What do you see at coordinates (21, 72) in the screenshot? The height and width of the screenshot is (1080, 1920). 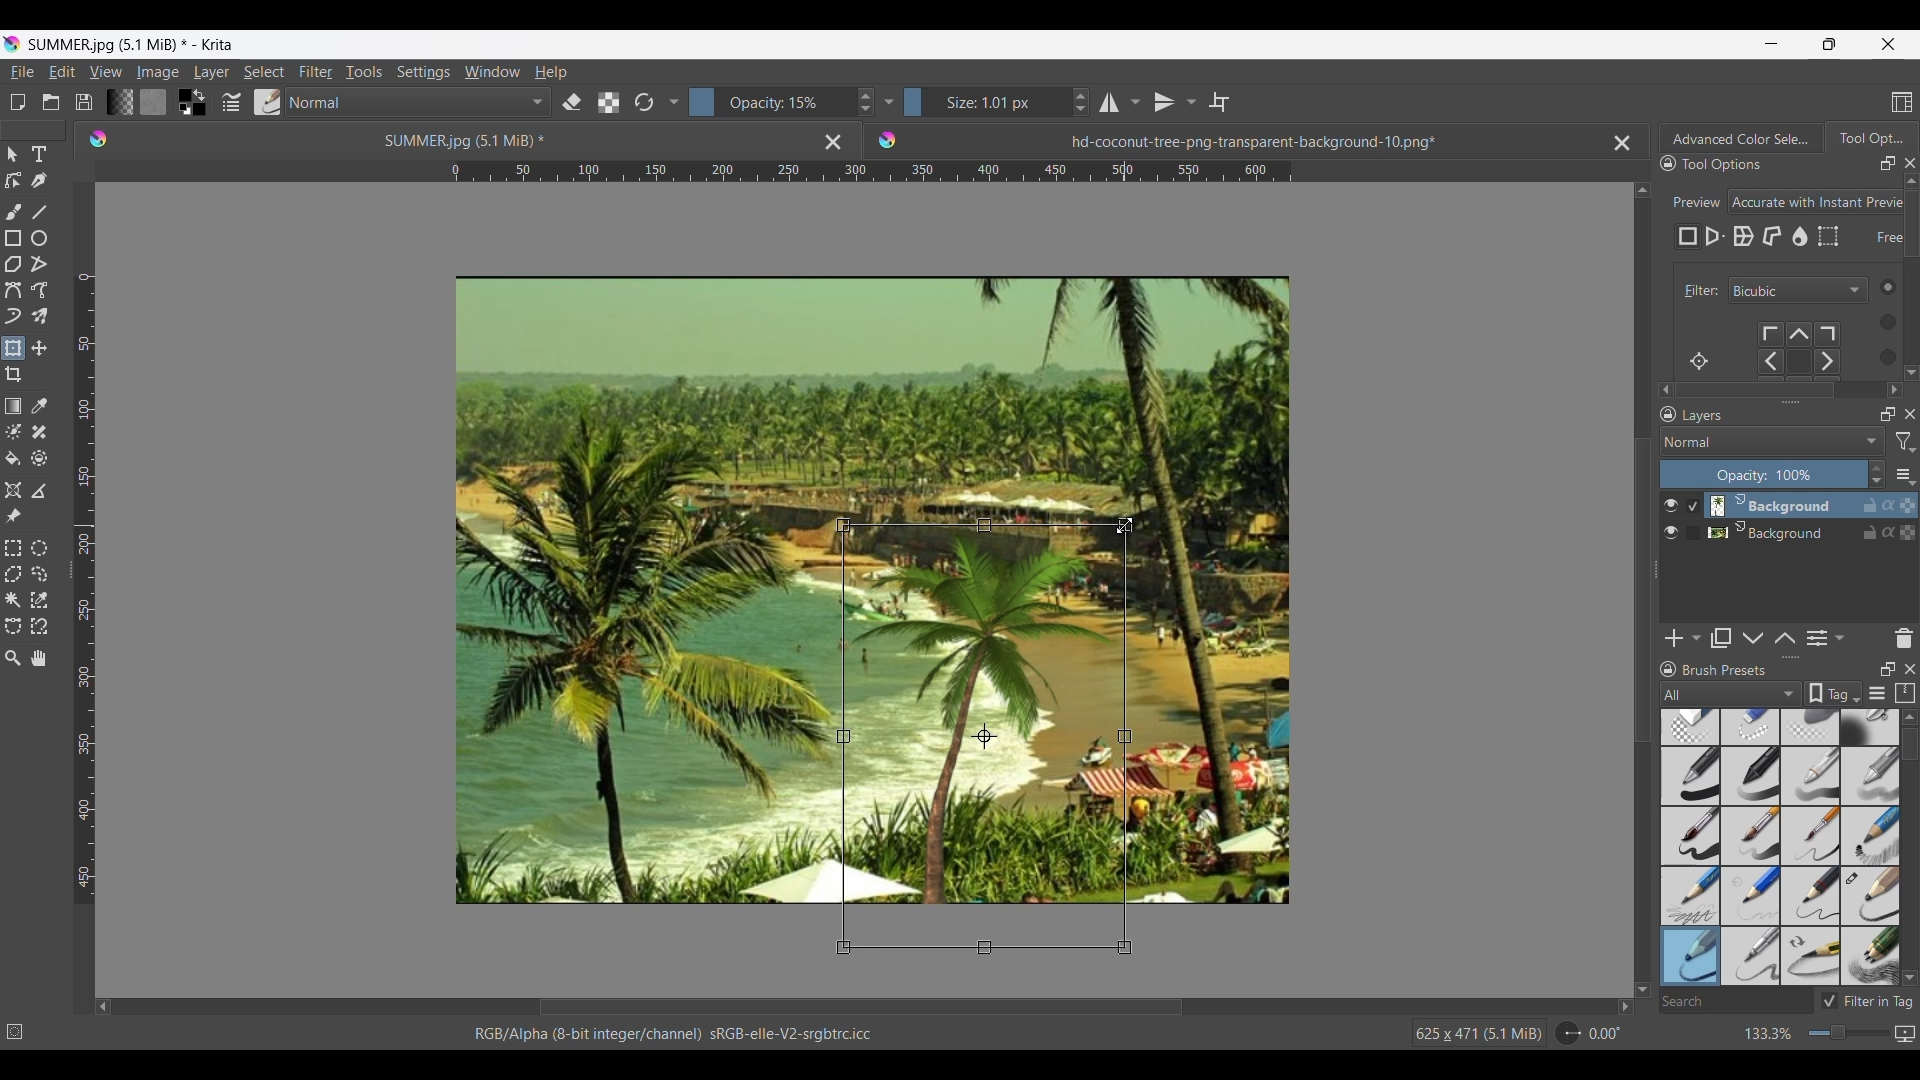 I see `File` at bounding box center [21, 72].